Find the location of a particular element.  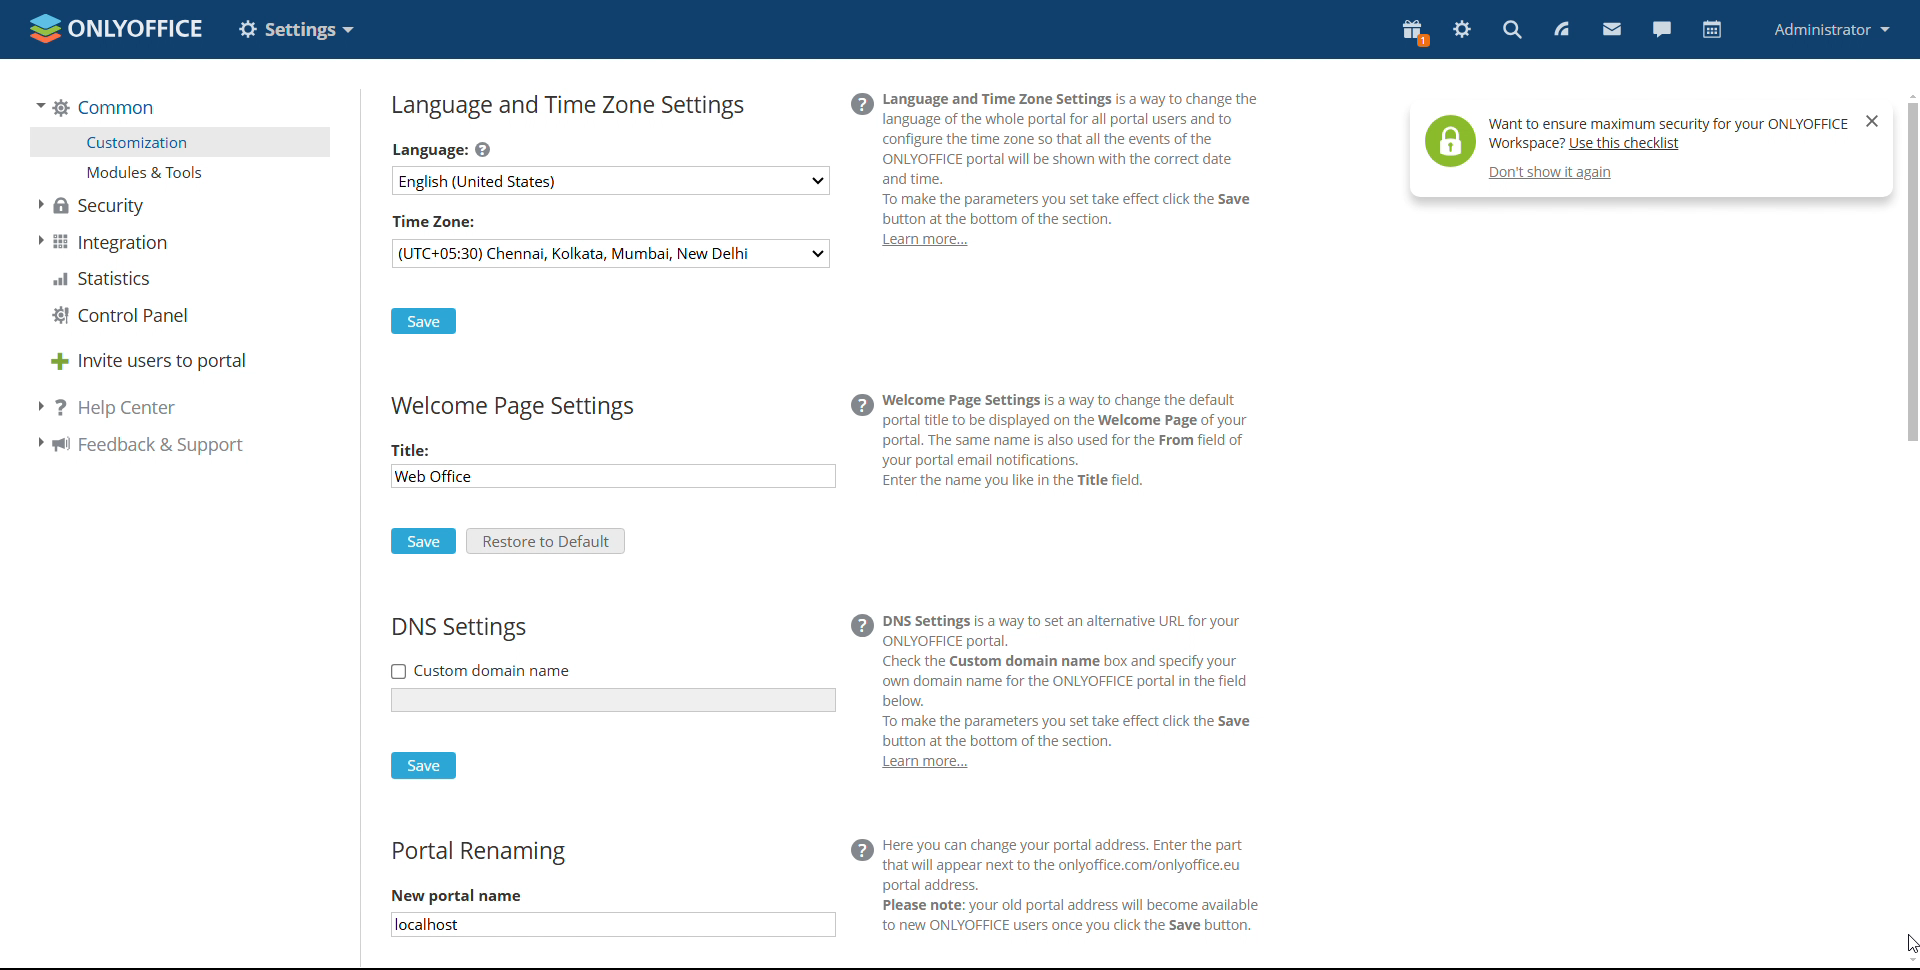

don't show again is located at coordinates (1553, 175).